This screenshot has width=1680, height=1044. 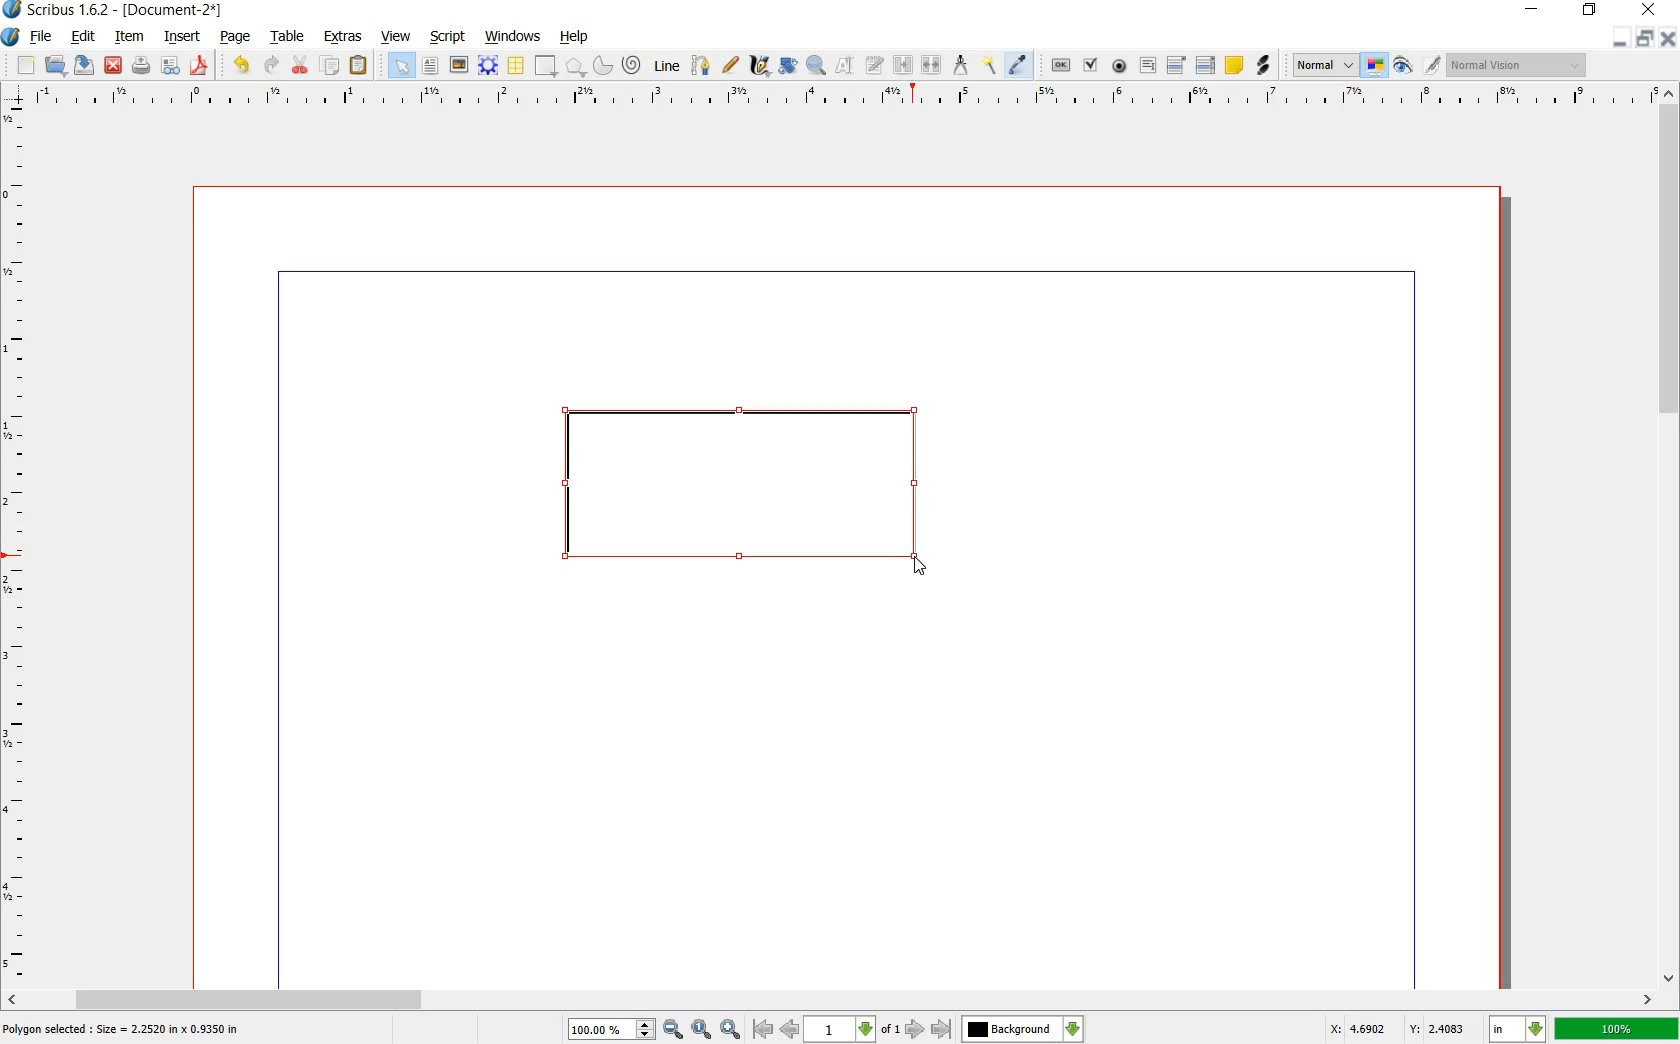 What do you see at coordinates (545, 65) in the screenshot?
I see `SHAPE` at bounding box center [545, 65].